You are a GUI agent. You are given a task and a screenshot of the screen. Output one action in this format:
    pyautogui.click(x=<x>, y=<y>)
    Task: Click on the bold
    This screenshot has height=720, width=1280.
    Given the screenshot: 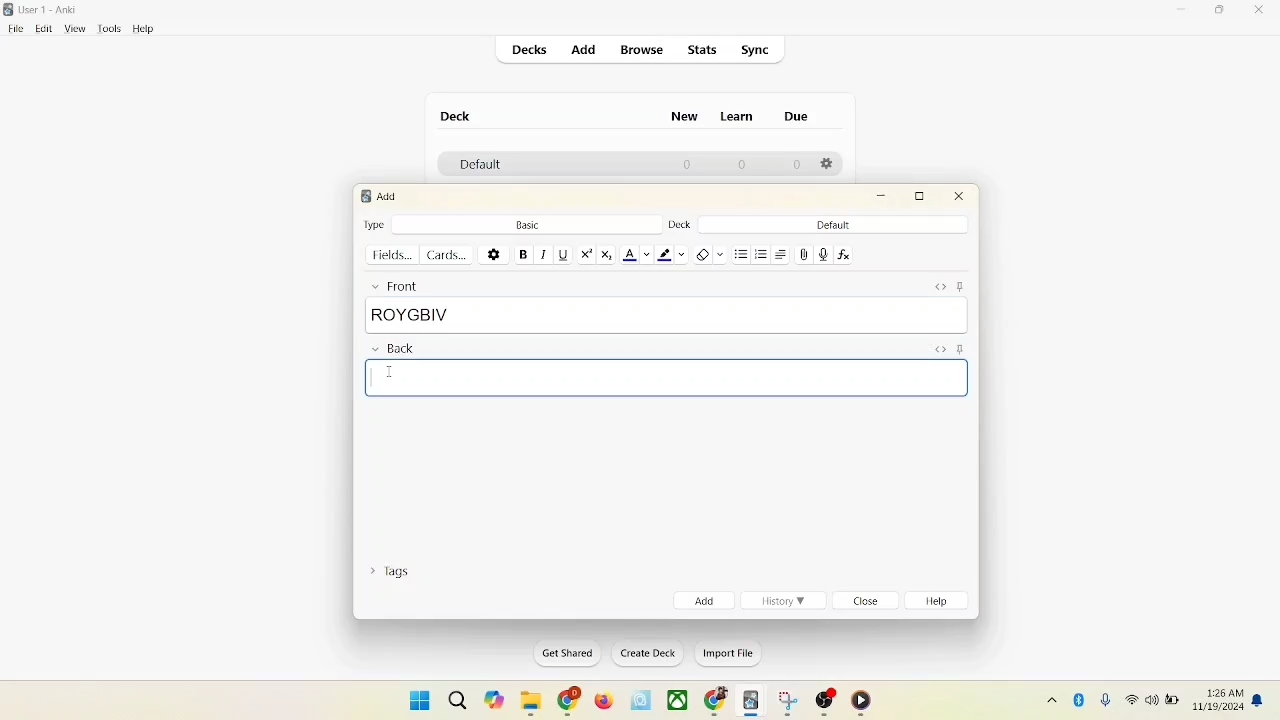 What is the action you would take?
    pyautogui.click(x=522, y=253)
    